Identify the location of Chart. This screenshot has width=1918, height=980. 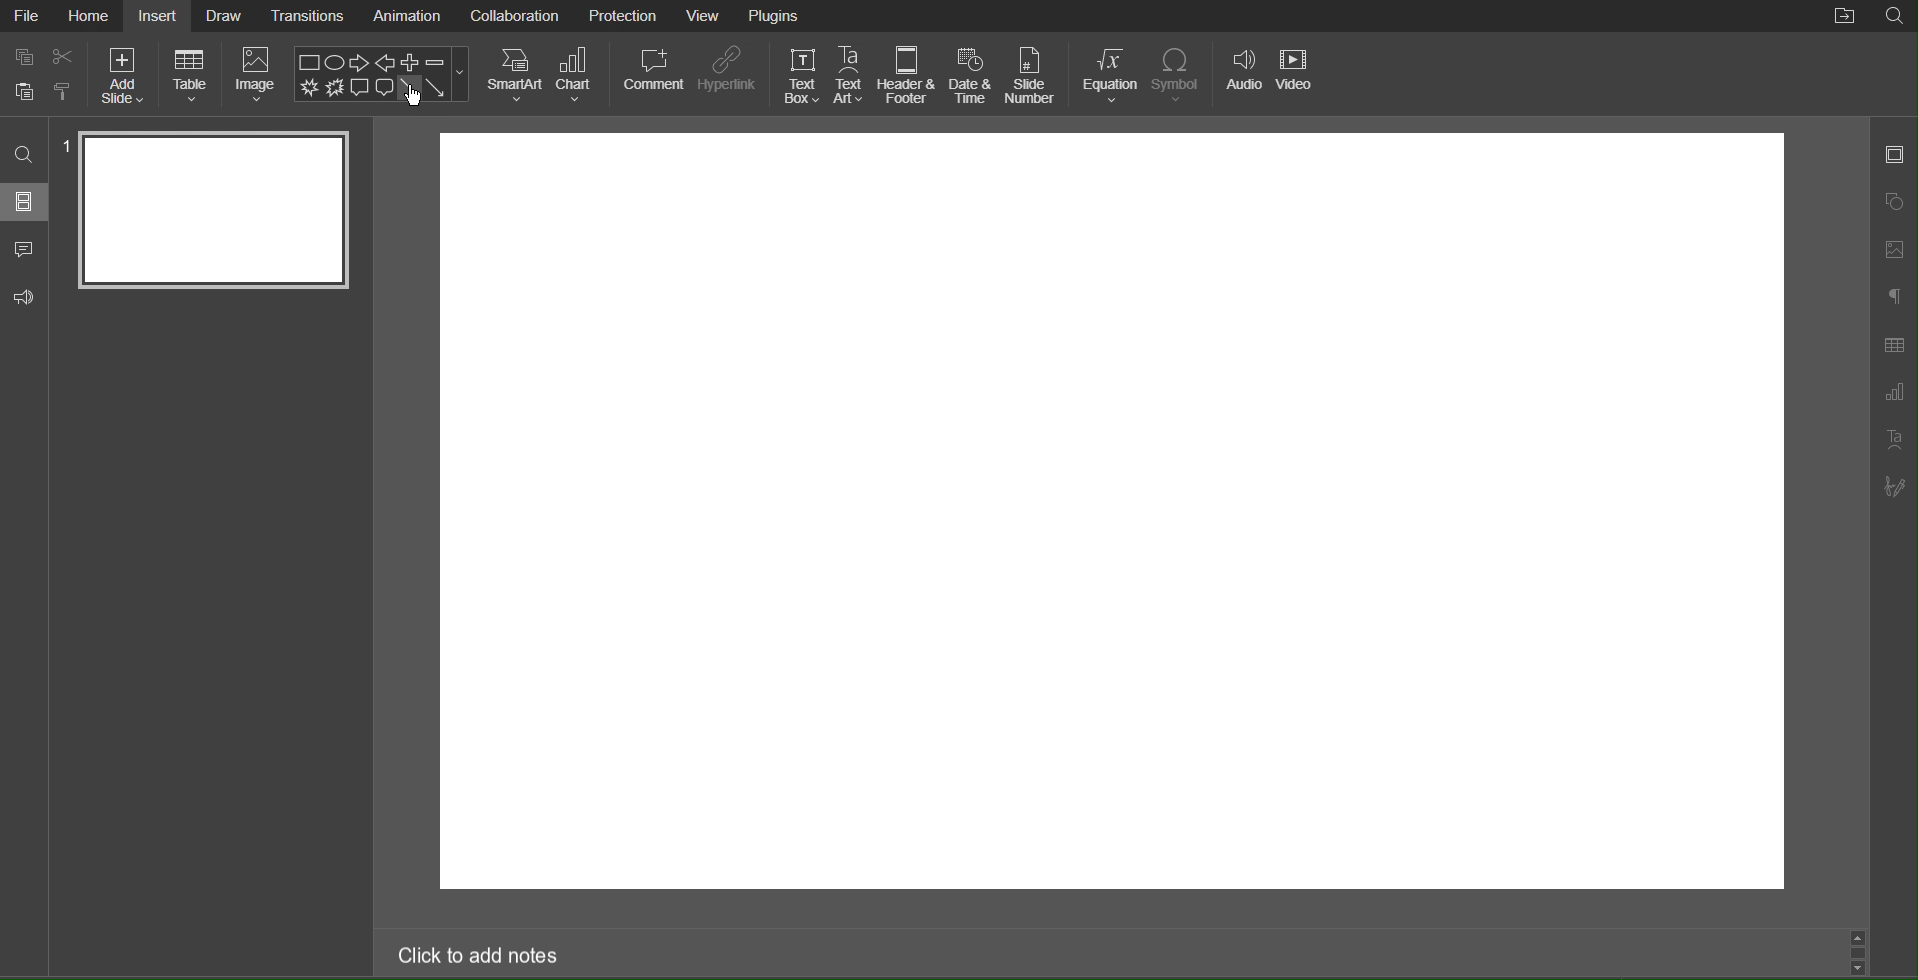
(580, 75).